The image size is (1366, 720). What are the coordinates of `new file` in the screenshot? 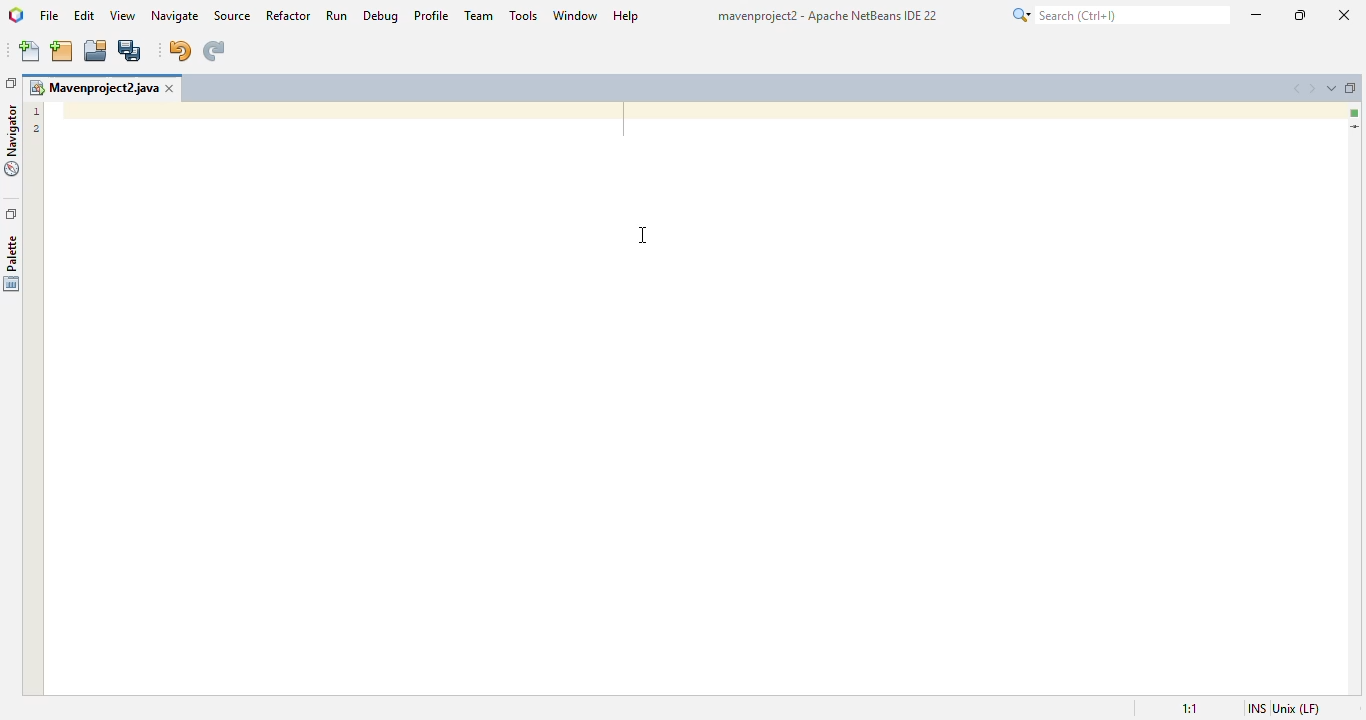 It's located at (29, 51).